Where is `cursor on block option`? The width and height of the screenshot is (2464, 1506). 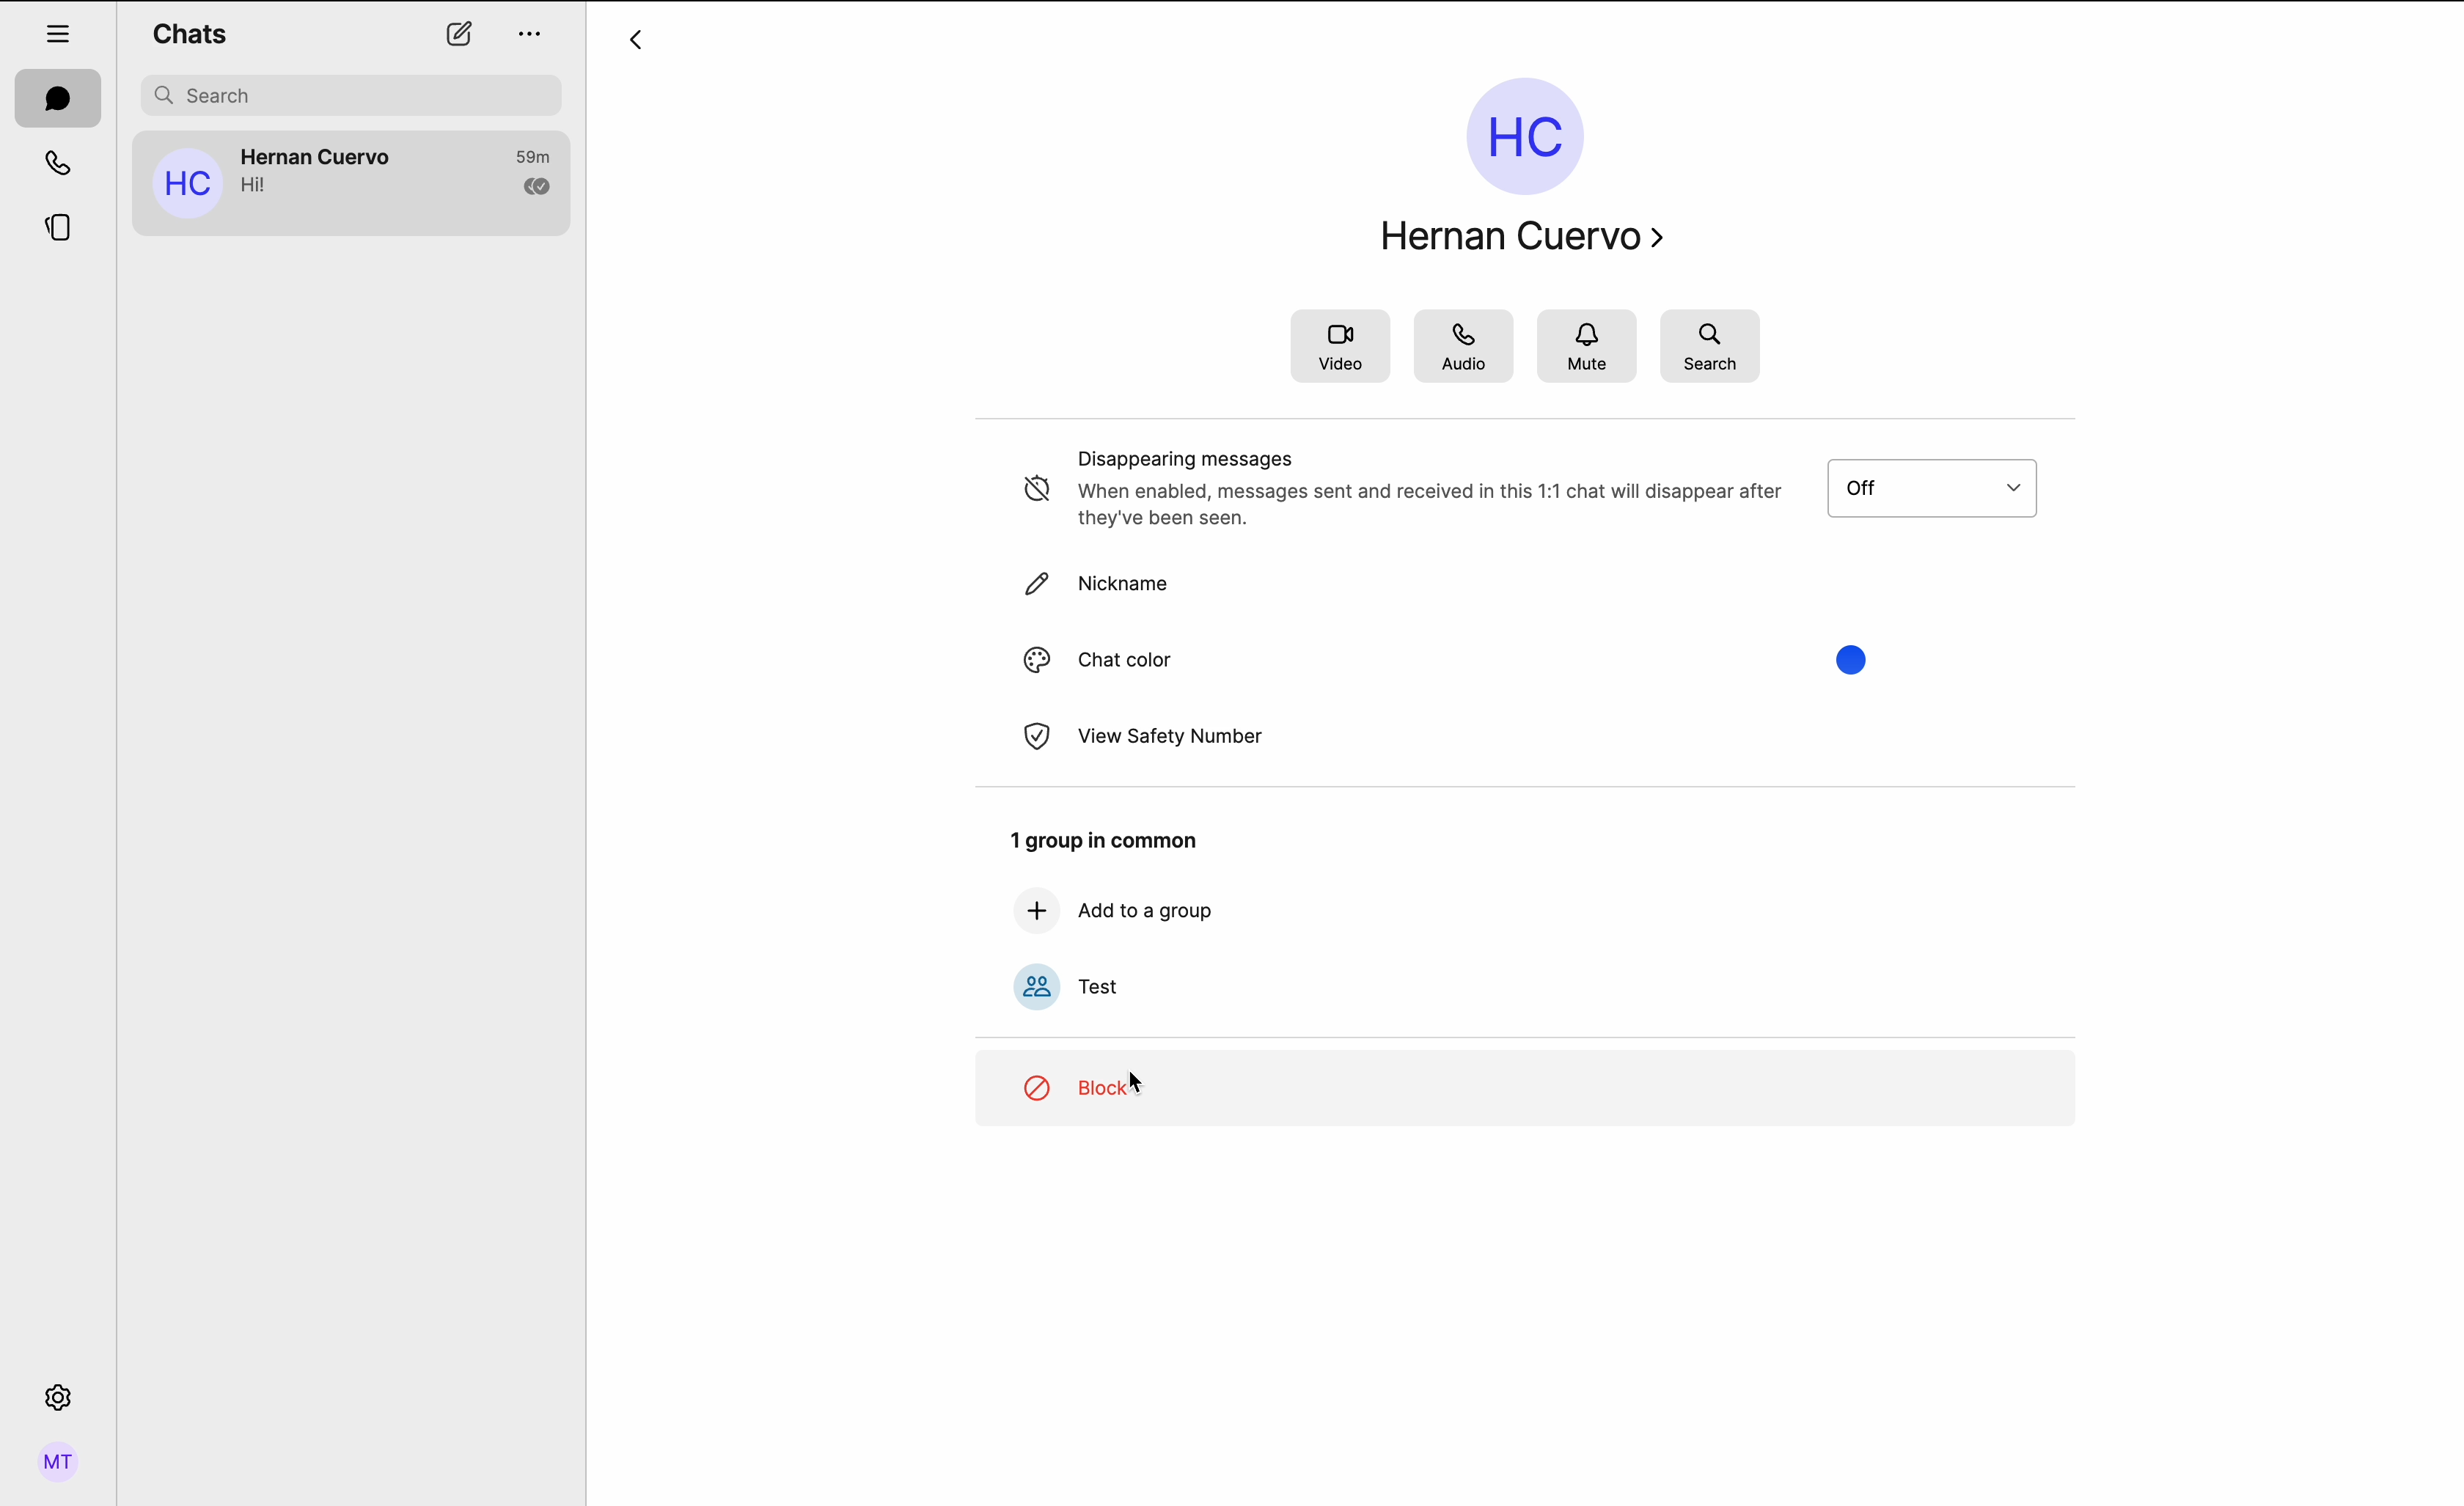 cursor on block option is located at coordinates (1523, 1090).